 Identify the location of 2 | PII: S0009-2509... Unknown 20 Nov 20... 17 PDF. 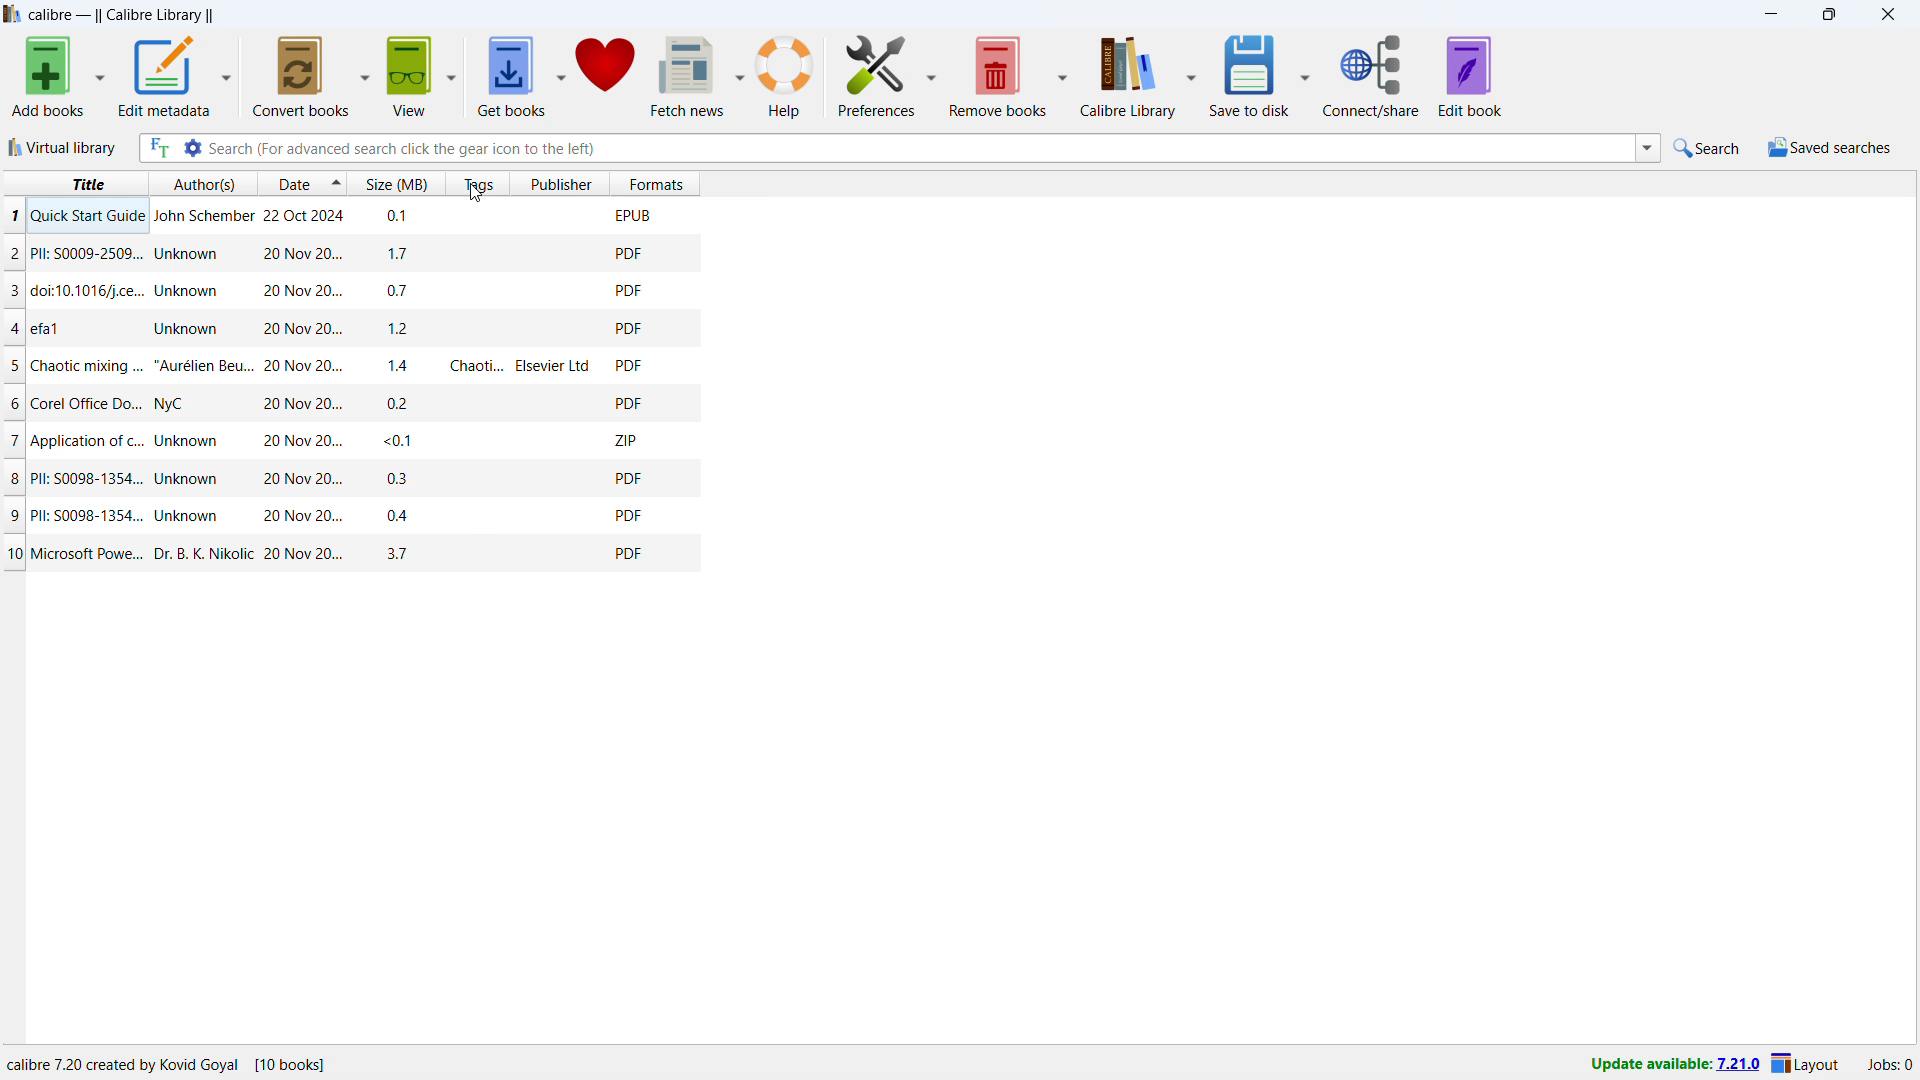
(348, 254).